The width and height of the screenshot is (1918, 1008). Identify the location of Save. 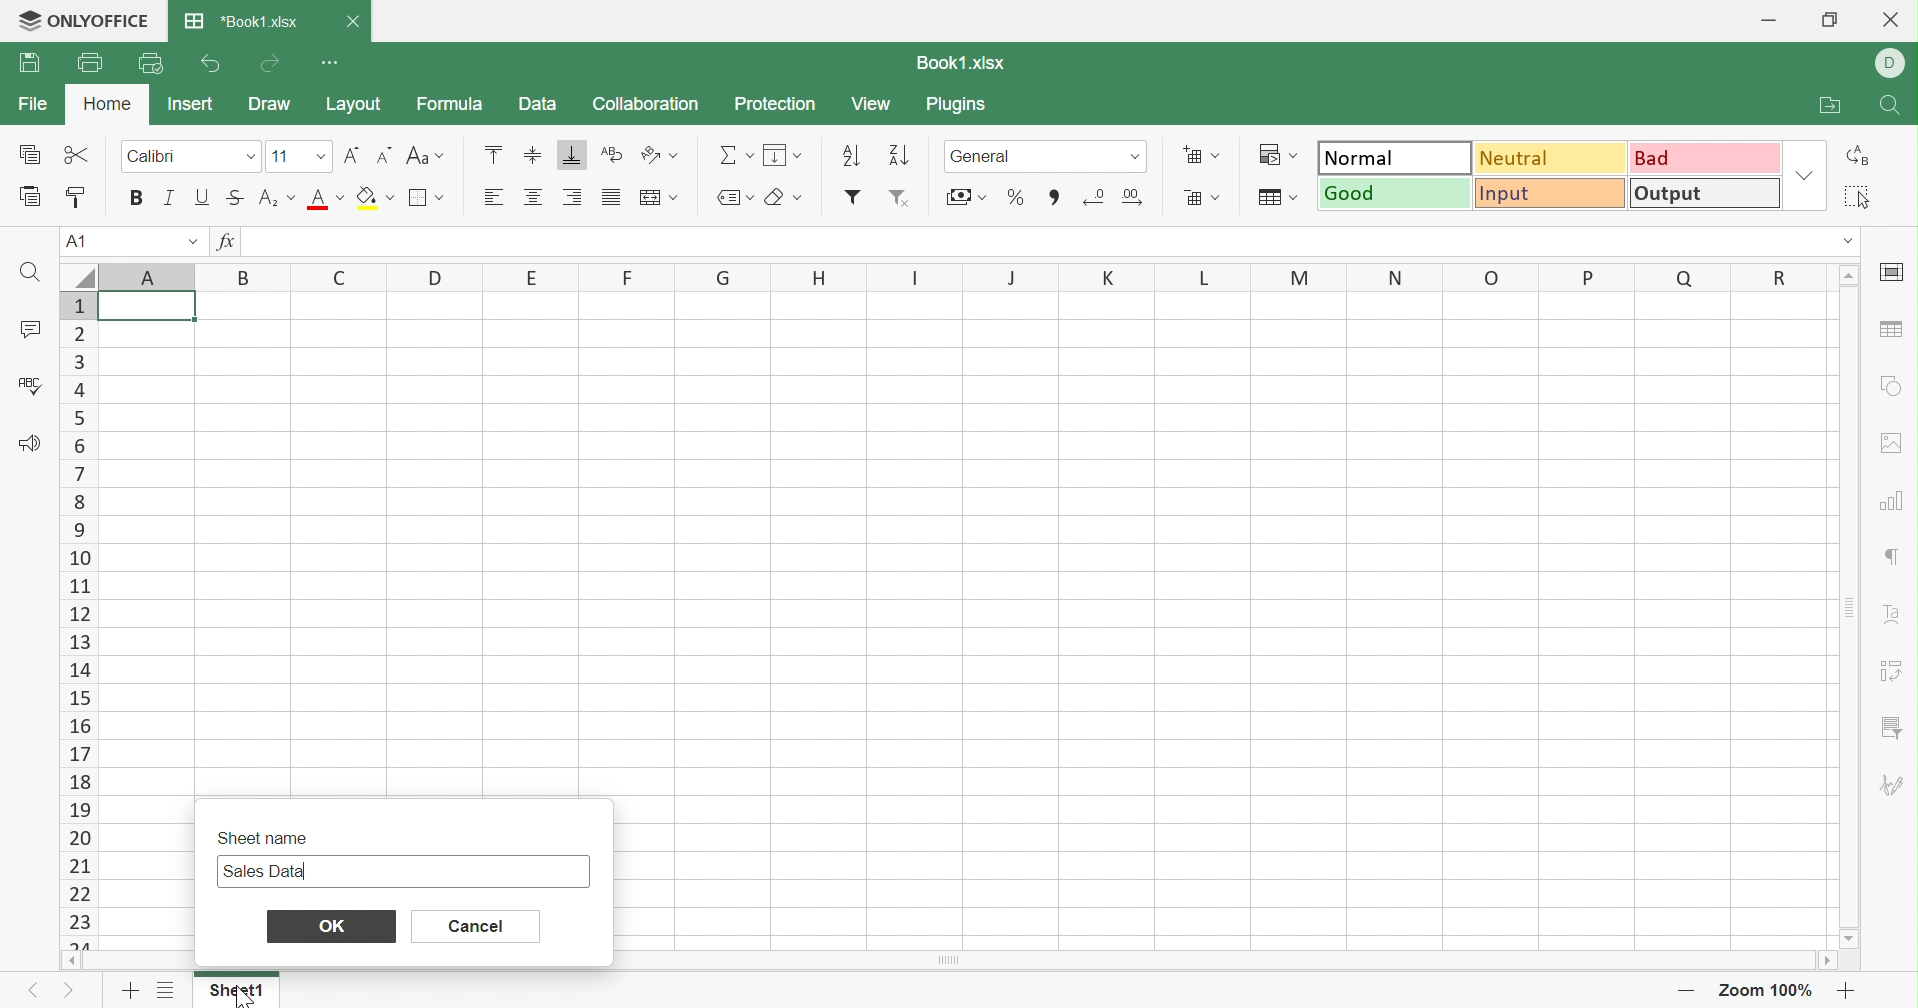
(27, 63).